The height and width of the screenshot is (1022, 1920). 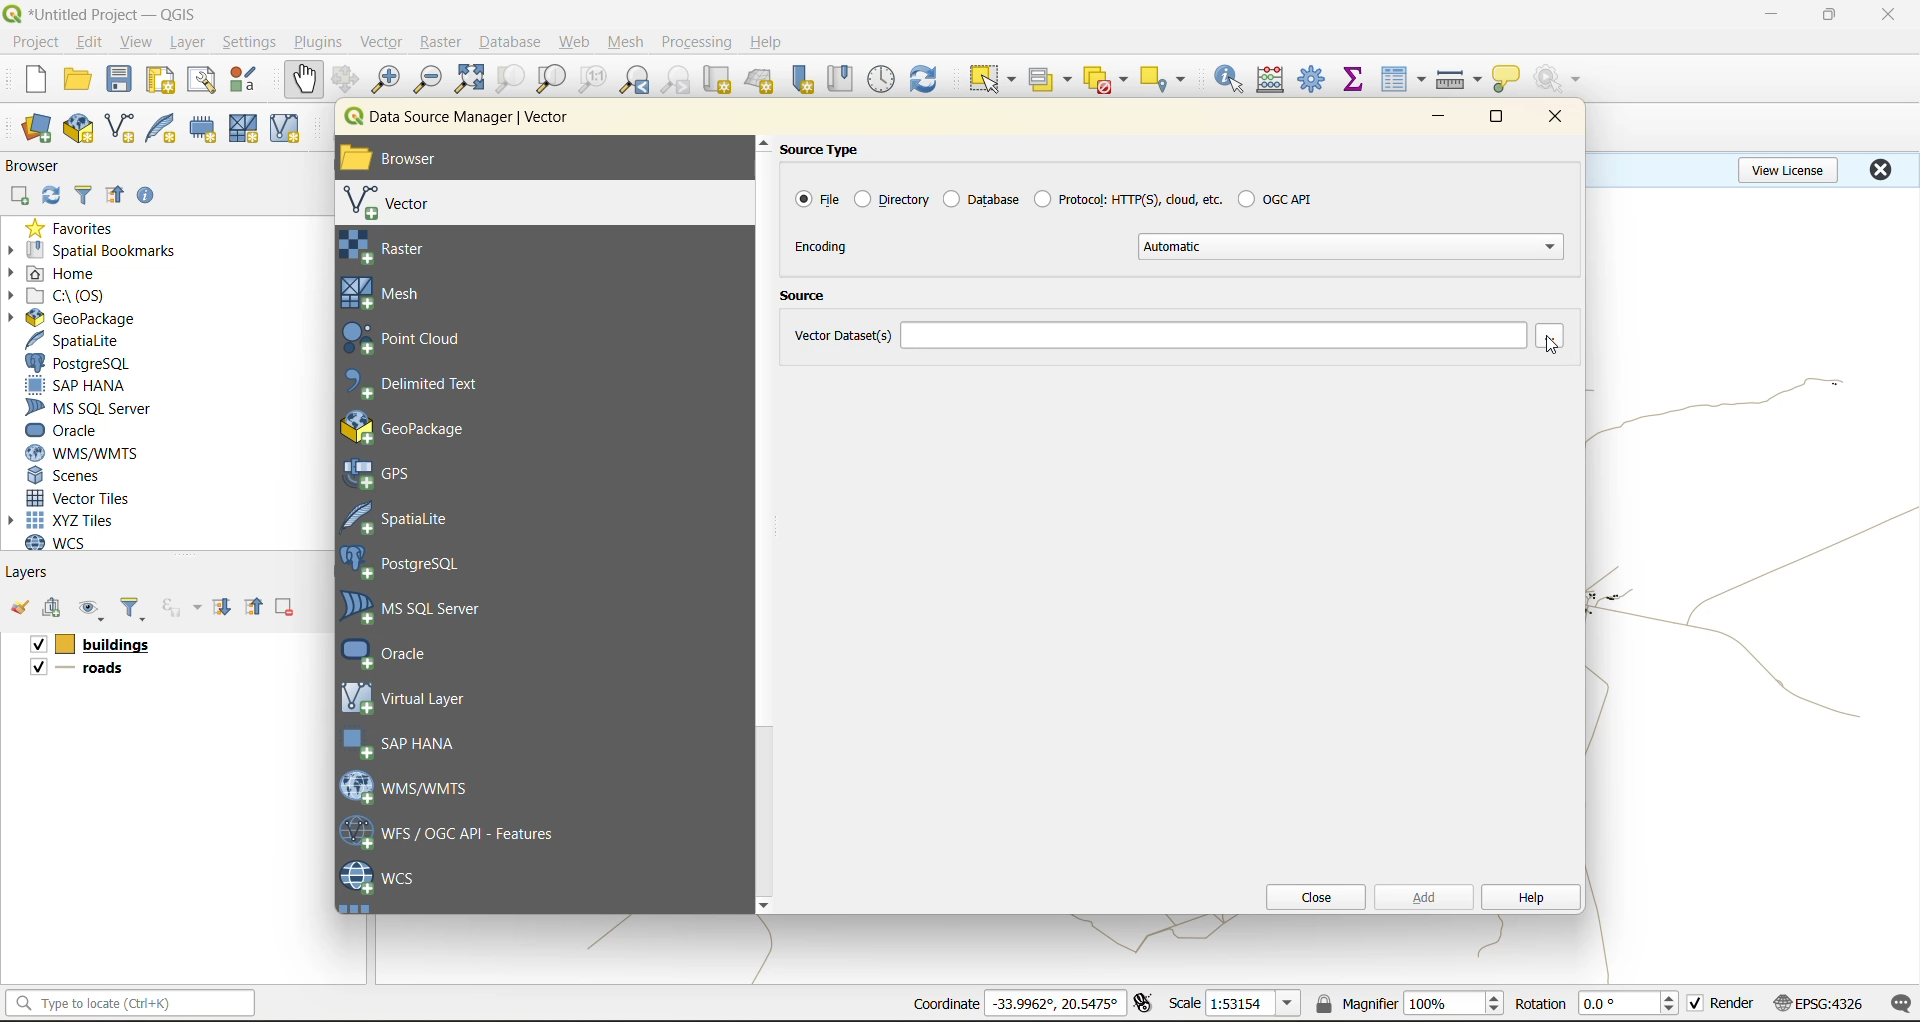 What do you see at coordinates (847, 77) in the screenshot?
I see `show spatial bookmark` at bounding box center [847, 77].